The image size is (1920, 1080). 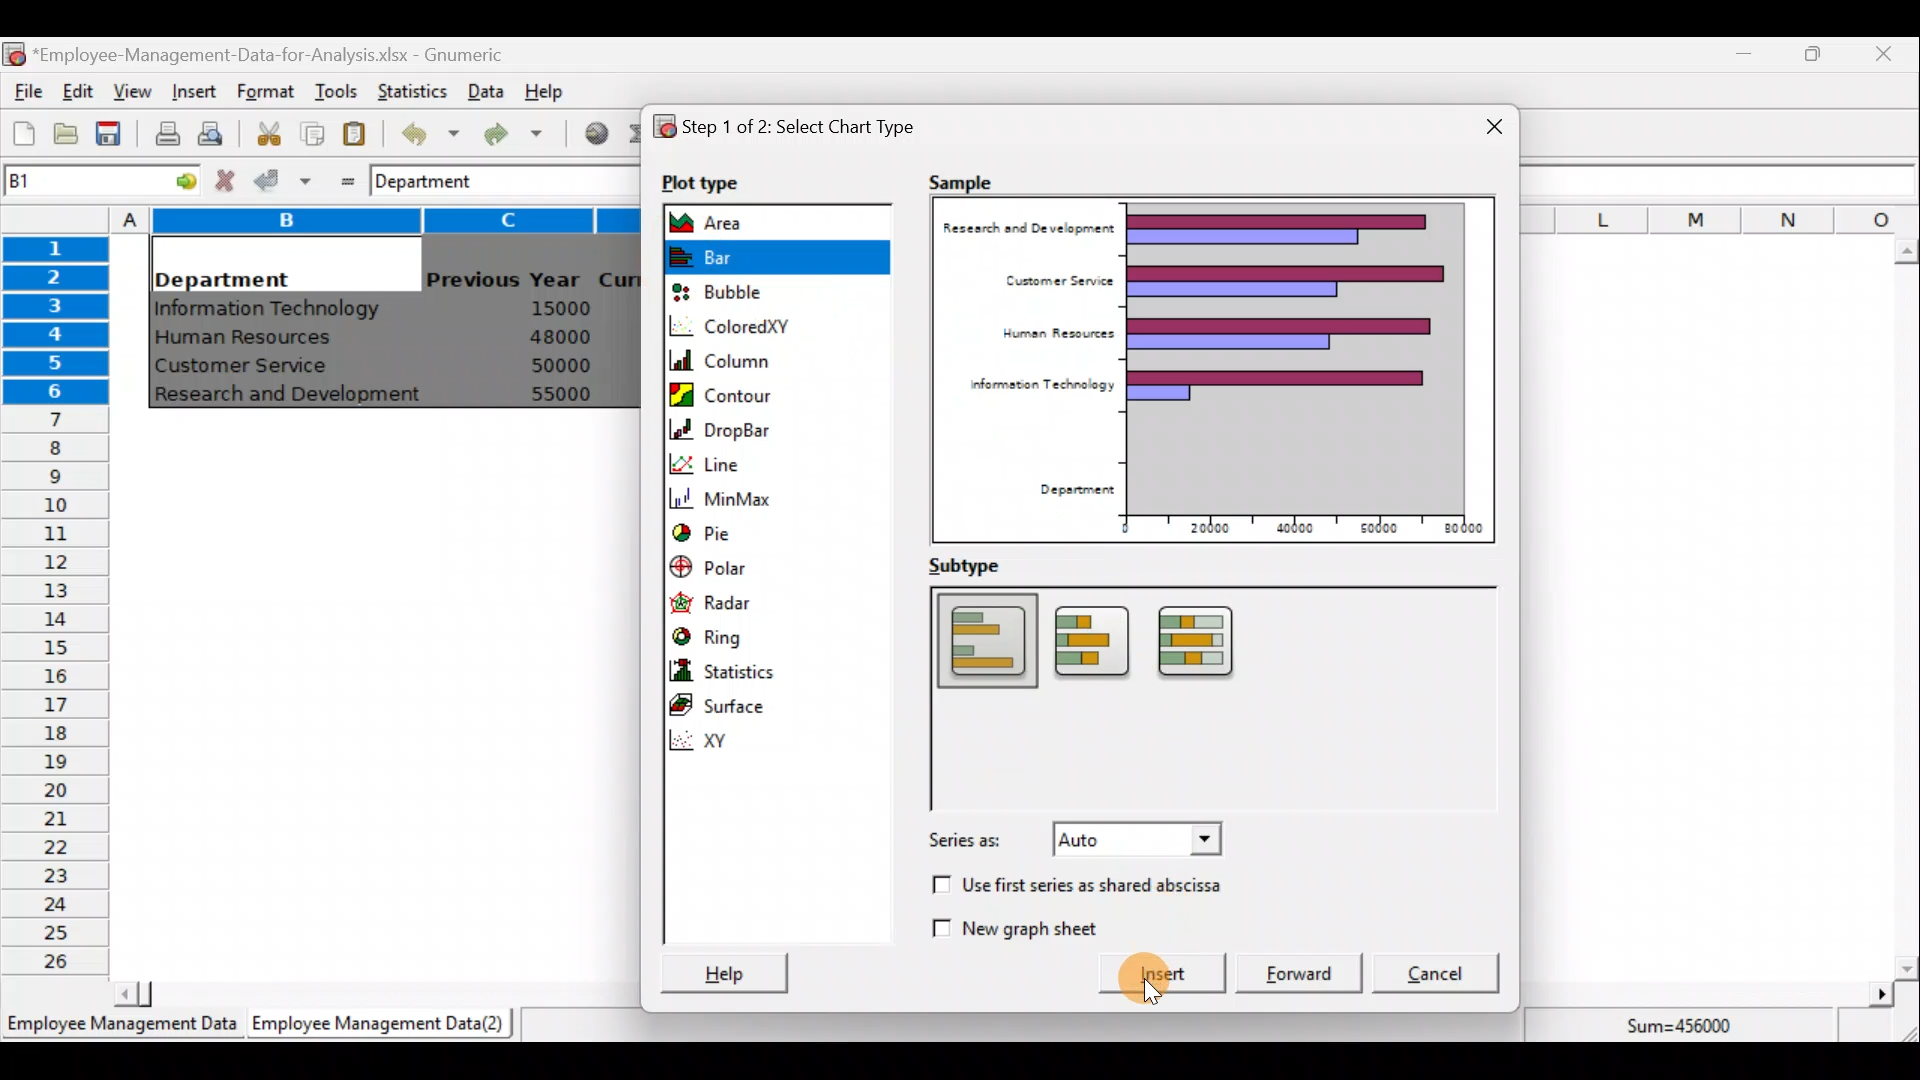 I want to click on ‘Employee-Management-Data-for-Analysis.xlsx - Gnumeric, so click(x=274, y=53).